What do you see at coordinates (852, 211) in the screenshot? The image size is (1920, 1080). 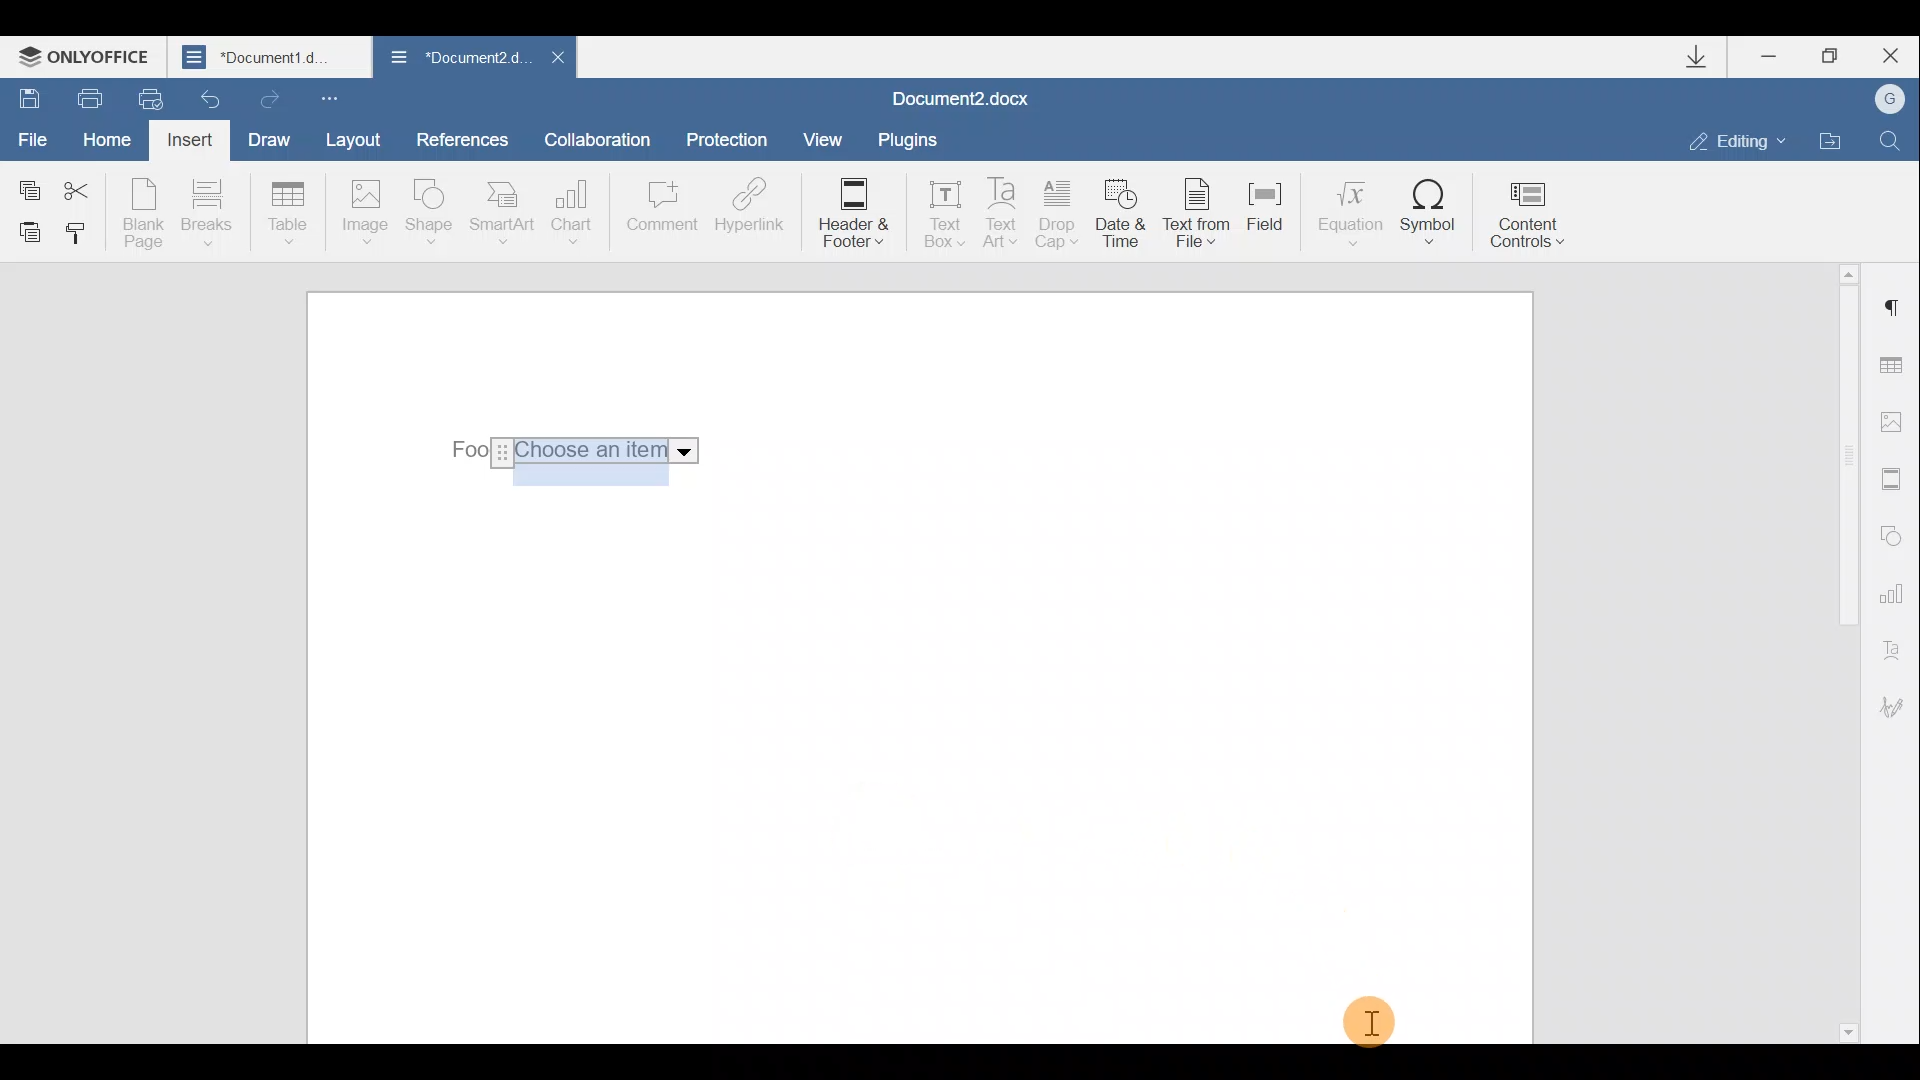 I see `Header & footer` at bounding box center [852, 211].